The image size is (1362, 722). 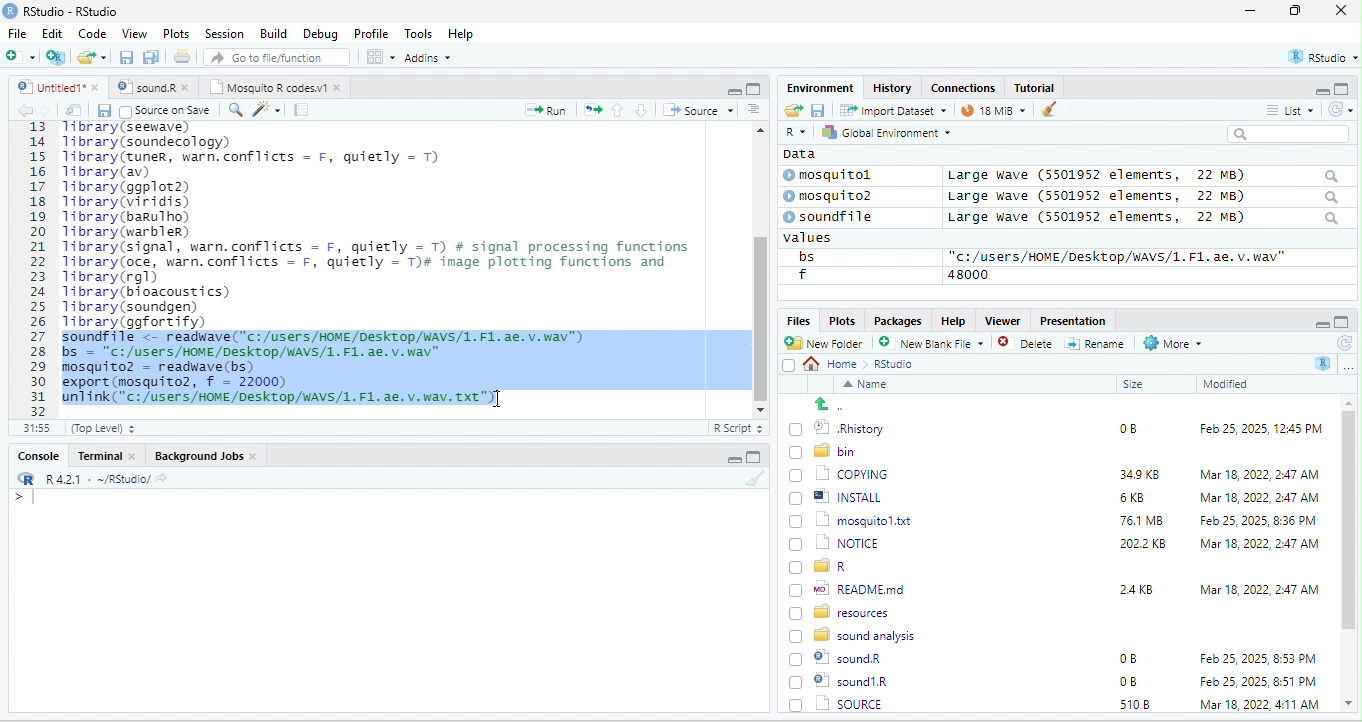 I want to click on =] Rename, so click(x=1096, y=343).